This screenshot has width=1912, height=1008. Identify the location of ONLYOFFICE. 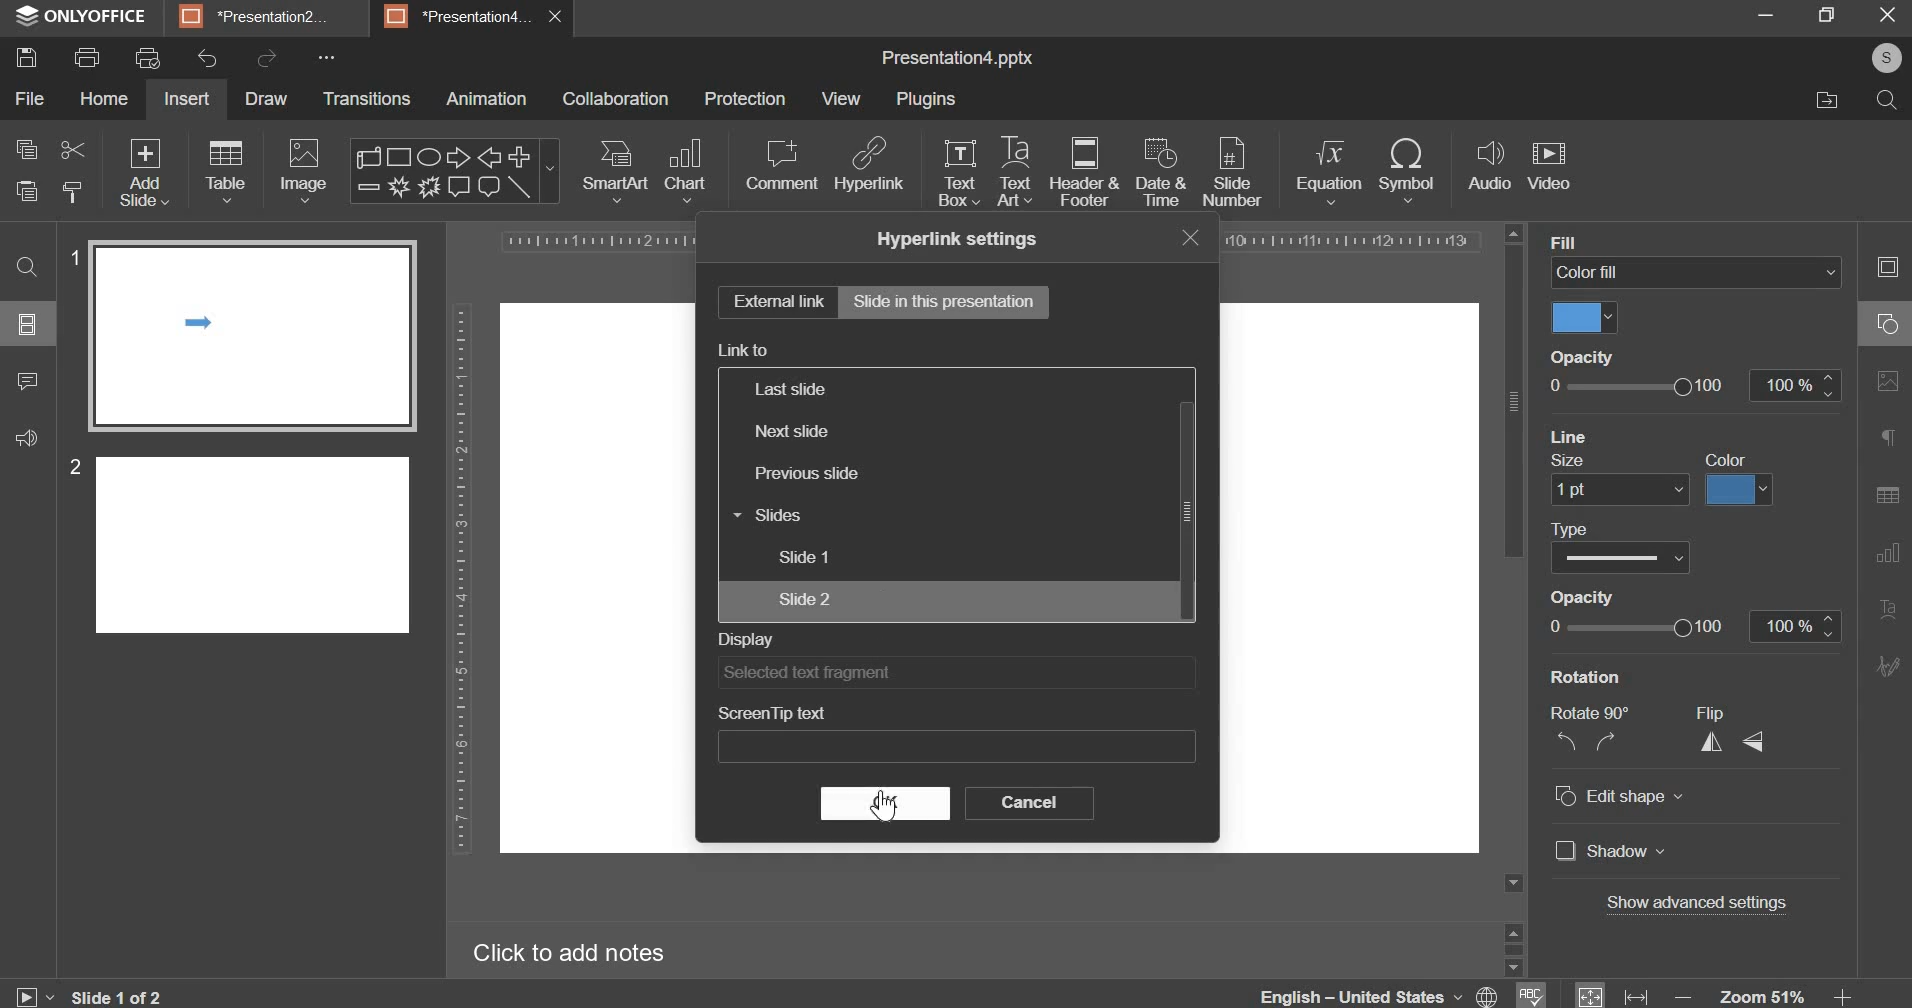
(77, 15).